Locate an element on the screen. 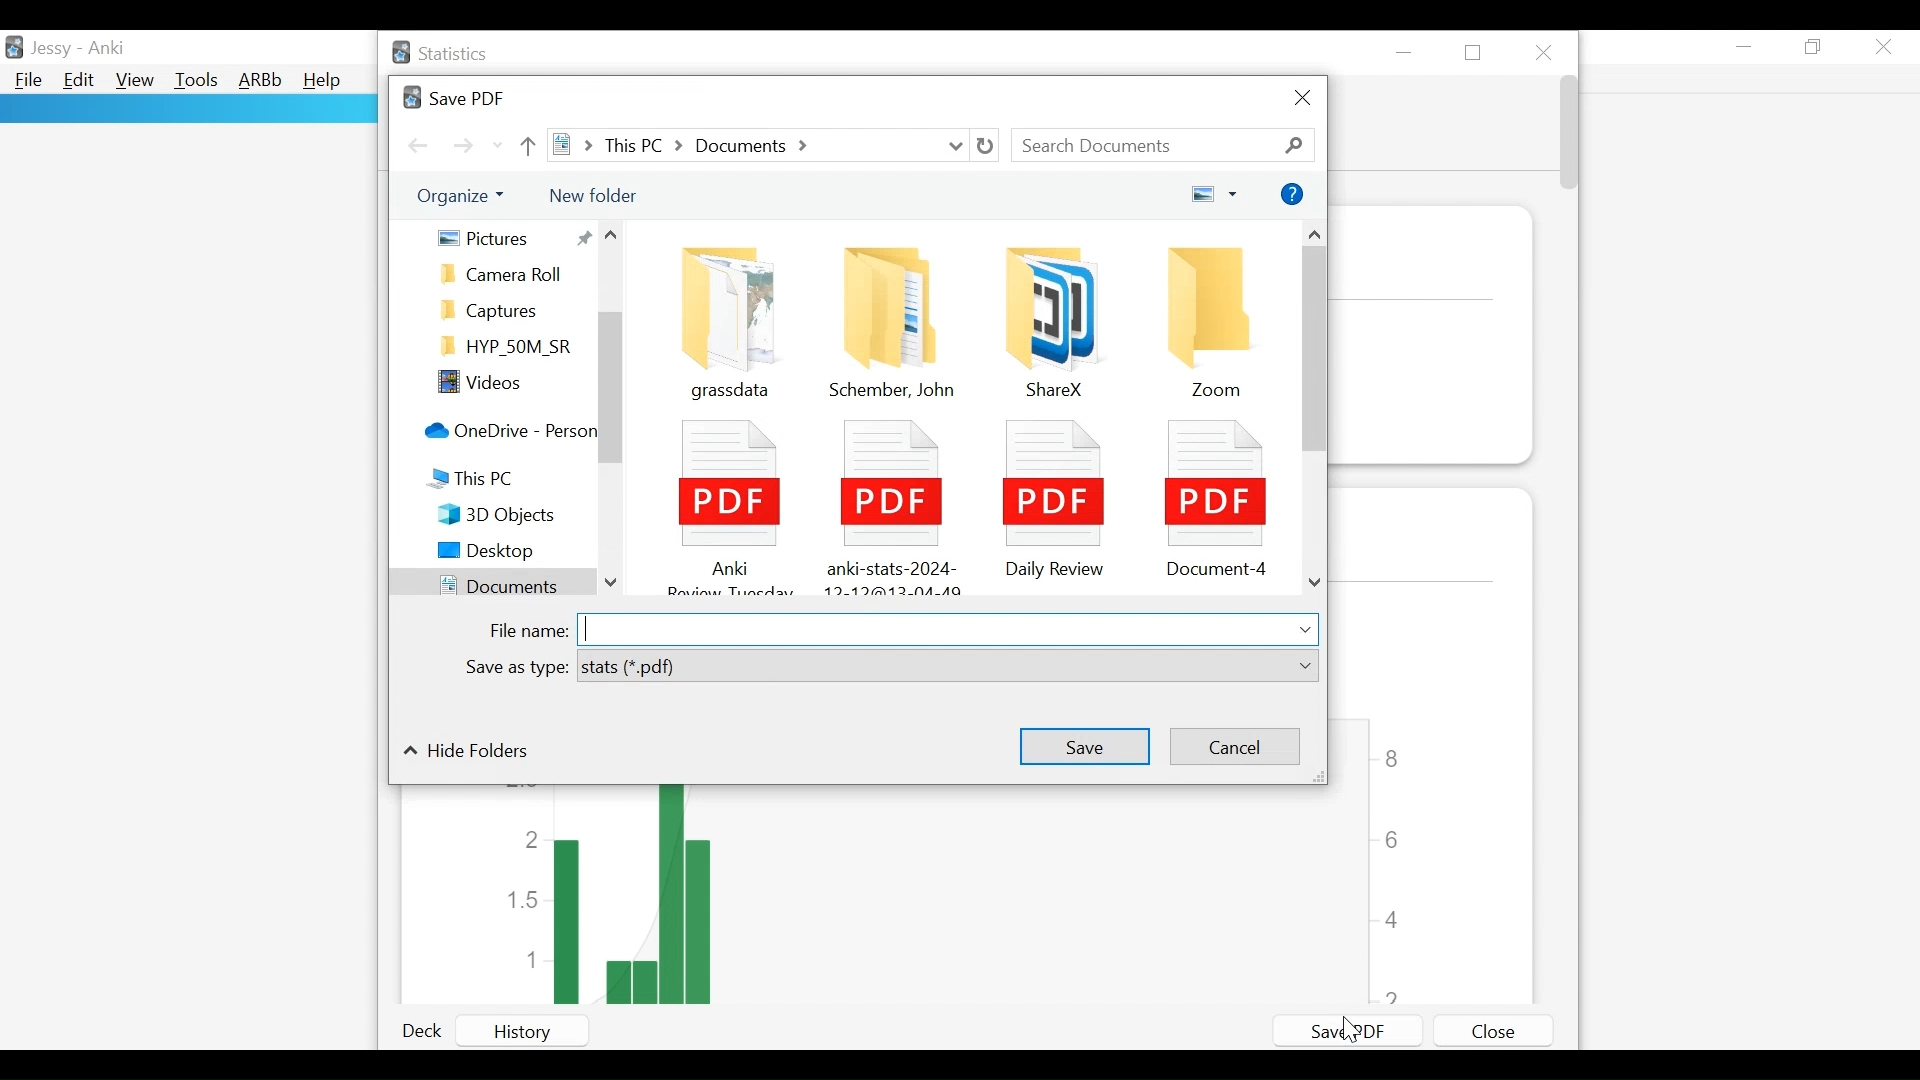  File is located at coordinates (27, 81).